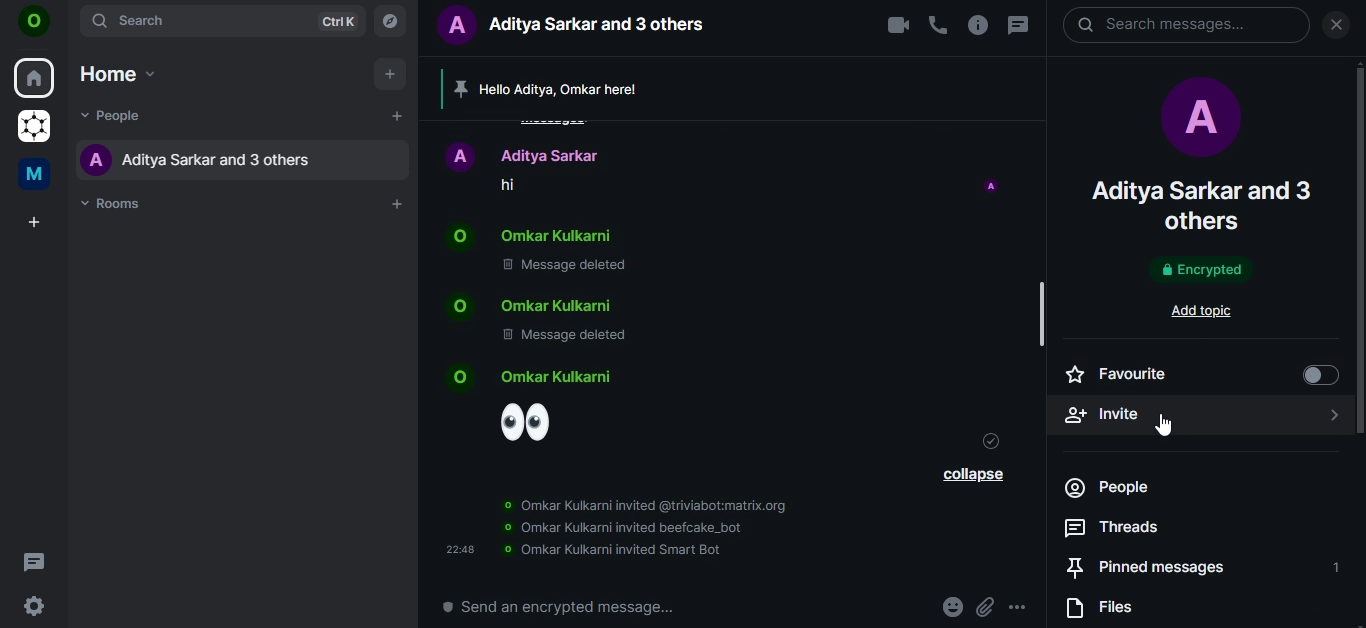  What do you see at coordinates (1336, 26) in the screenshot?
I see `close` at bounding box center [1336, 26].